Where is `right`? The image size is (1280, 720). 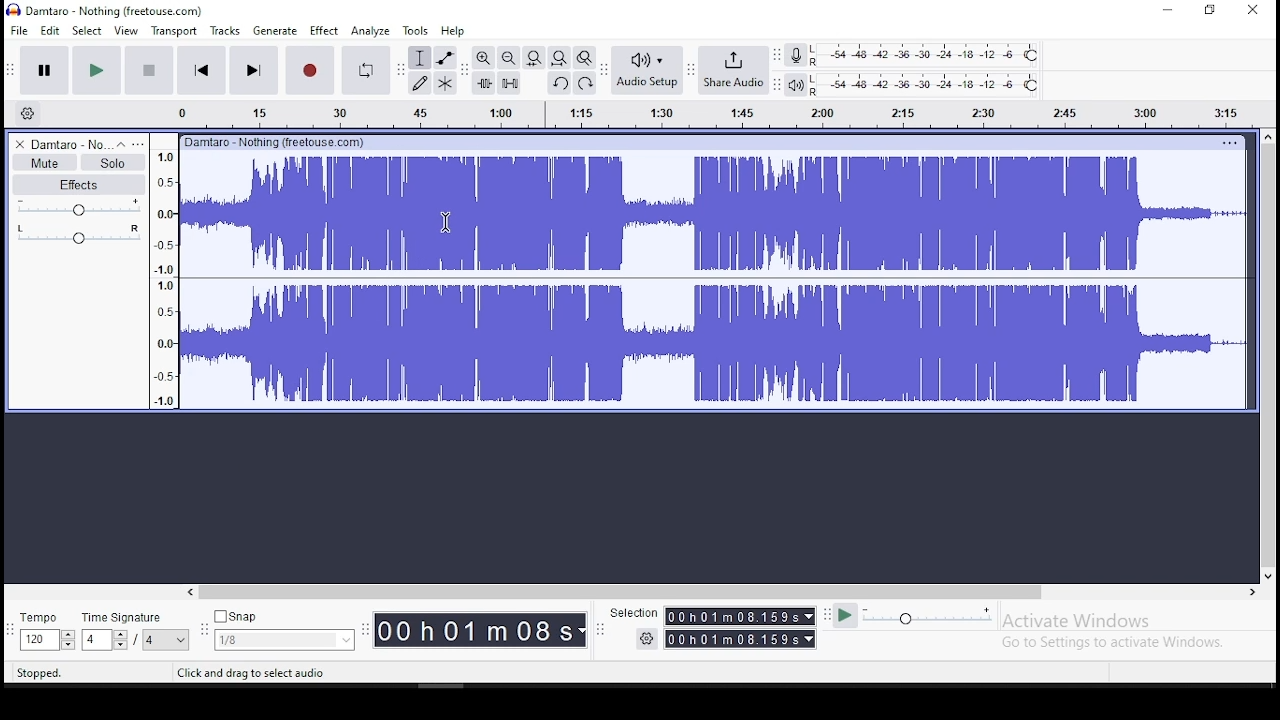
right is located at coordinates (1252, 591).